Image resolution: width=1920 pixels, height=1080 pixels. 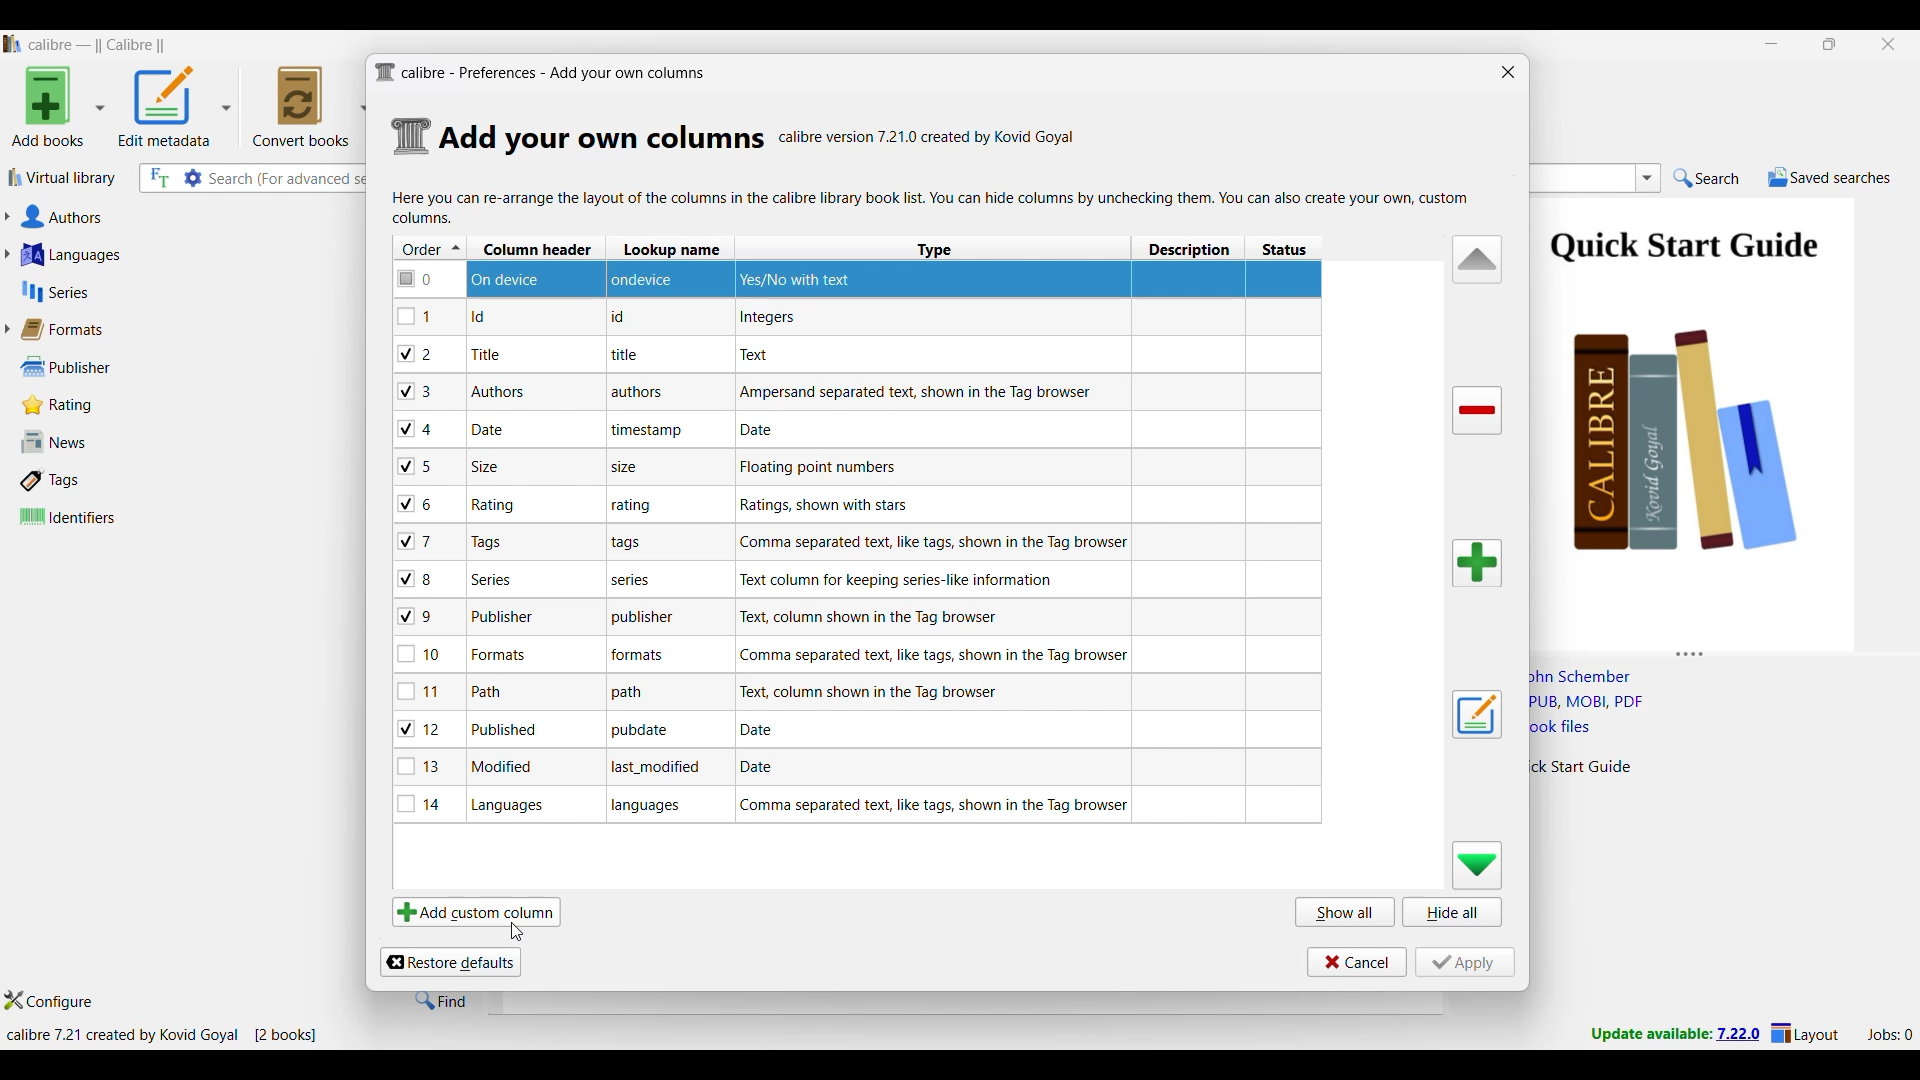 What do you see at coordinates (651, 655) in the screenshot?
I see `note` at bounding box center [651, 655].